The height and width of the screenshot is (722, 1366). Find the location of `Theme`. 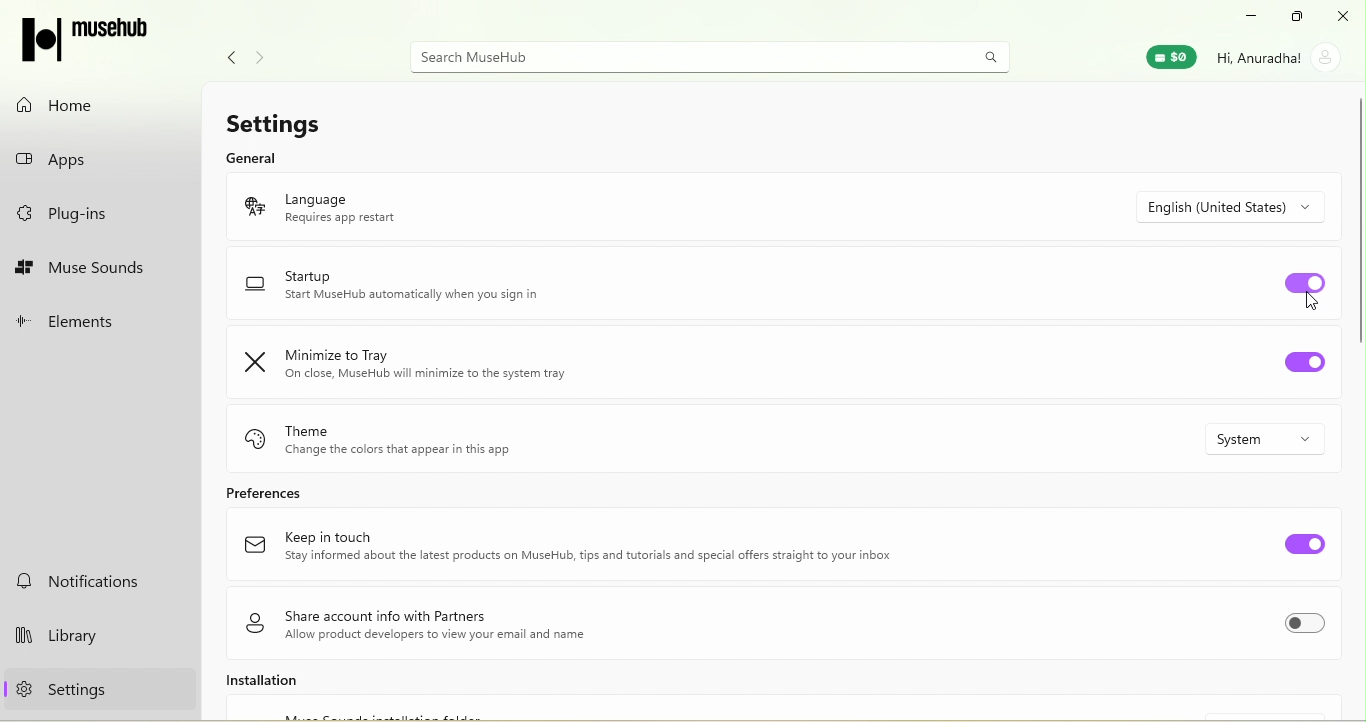

Theme is located at coordinates (426, 437).